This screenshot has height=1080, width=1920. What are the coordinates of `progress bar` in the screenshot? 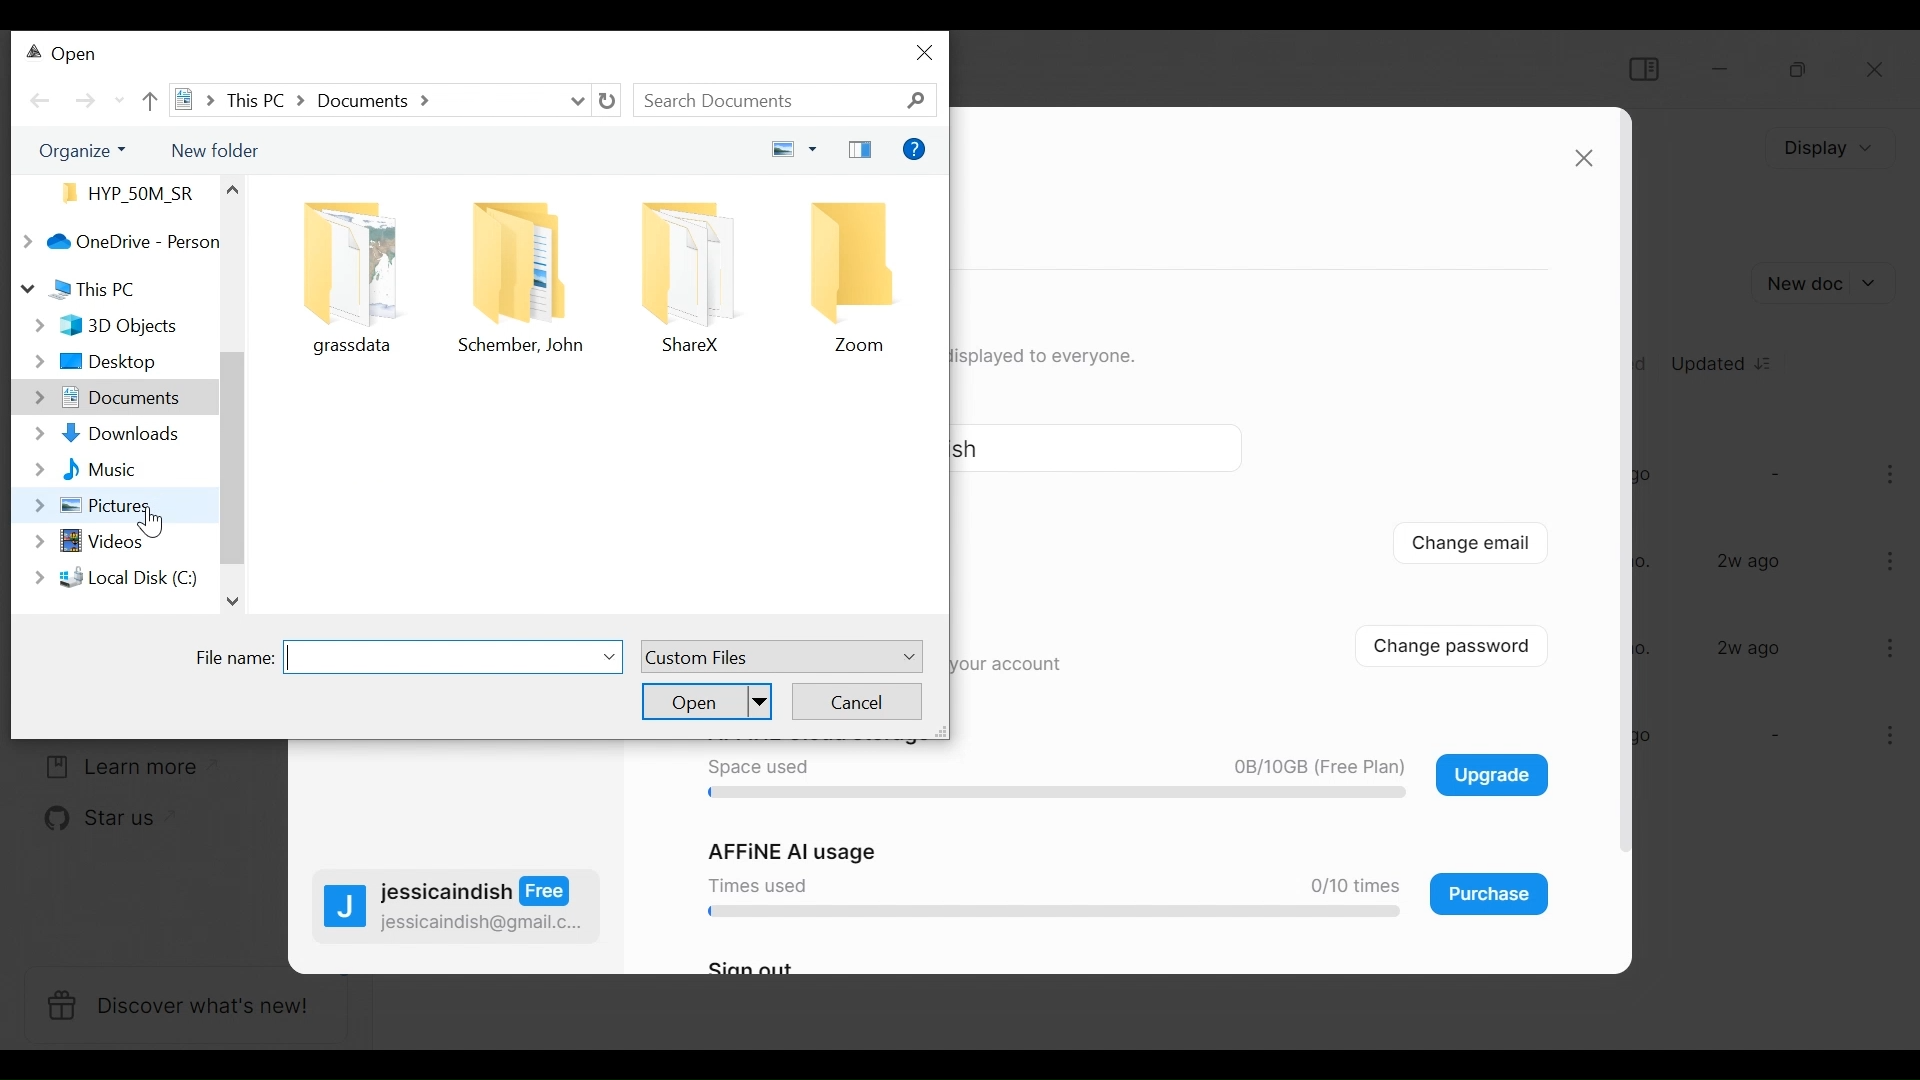 It's located at (1047, 913).